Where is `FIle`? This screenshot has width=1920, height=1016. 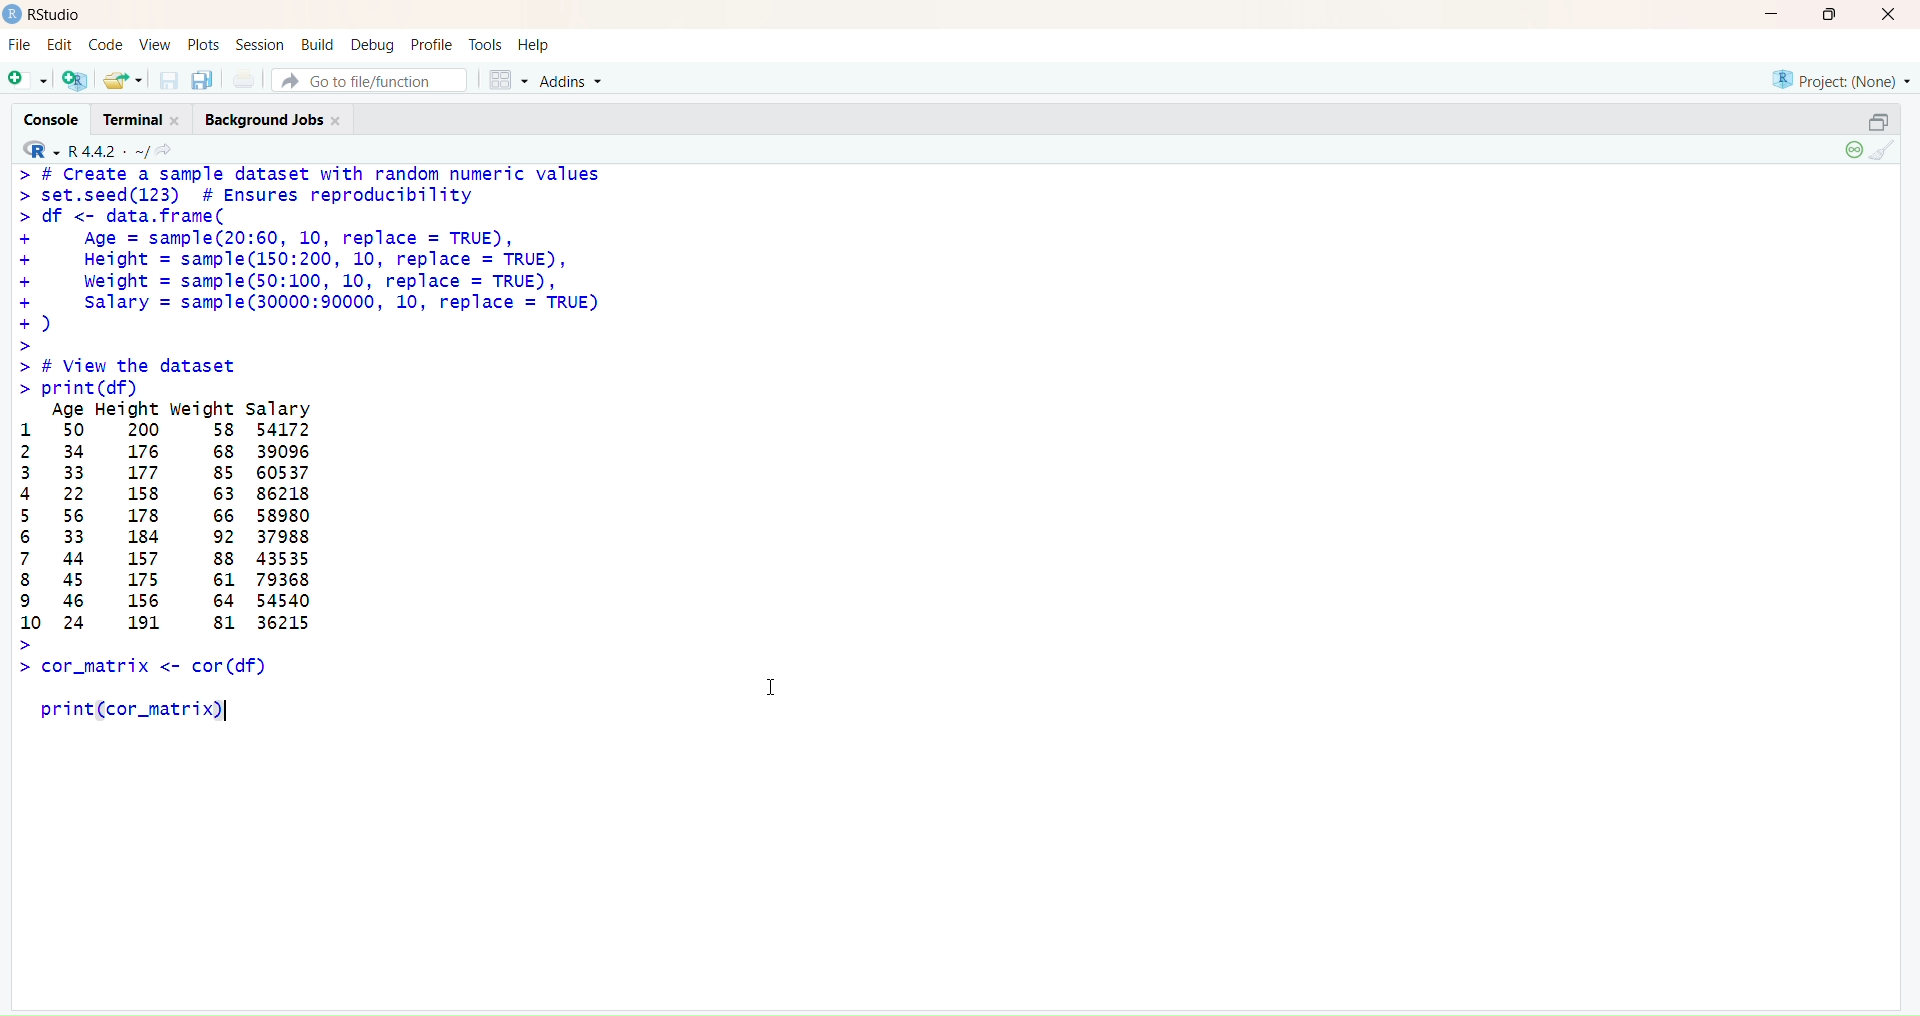
FIle is located at coordinates (20, 45).